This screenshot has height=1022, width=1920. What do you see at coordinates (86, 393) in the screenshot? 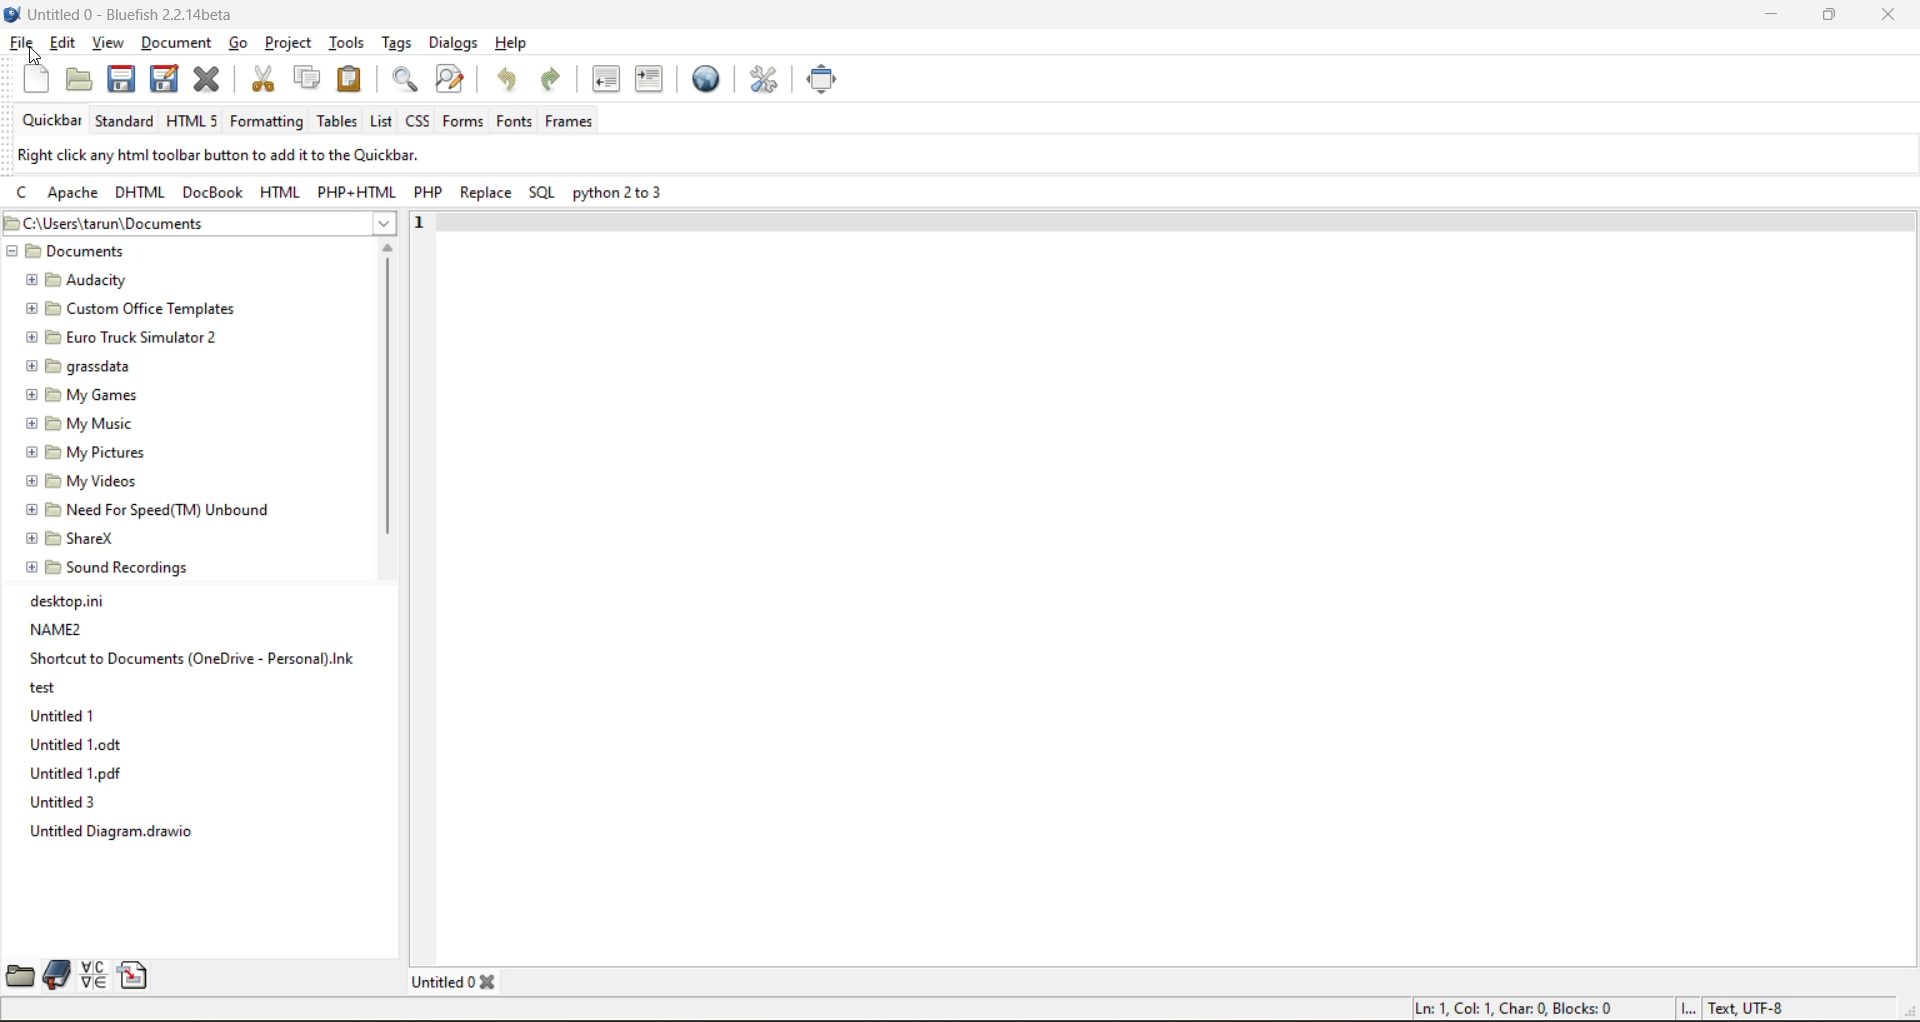
I see `My Games` at bounding box center [86, 393].